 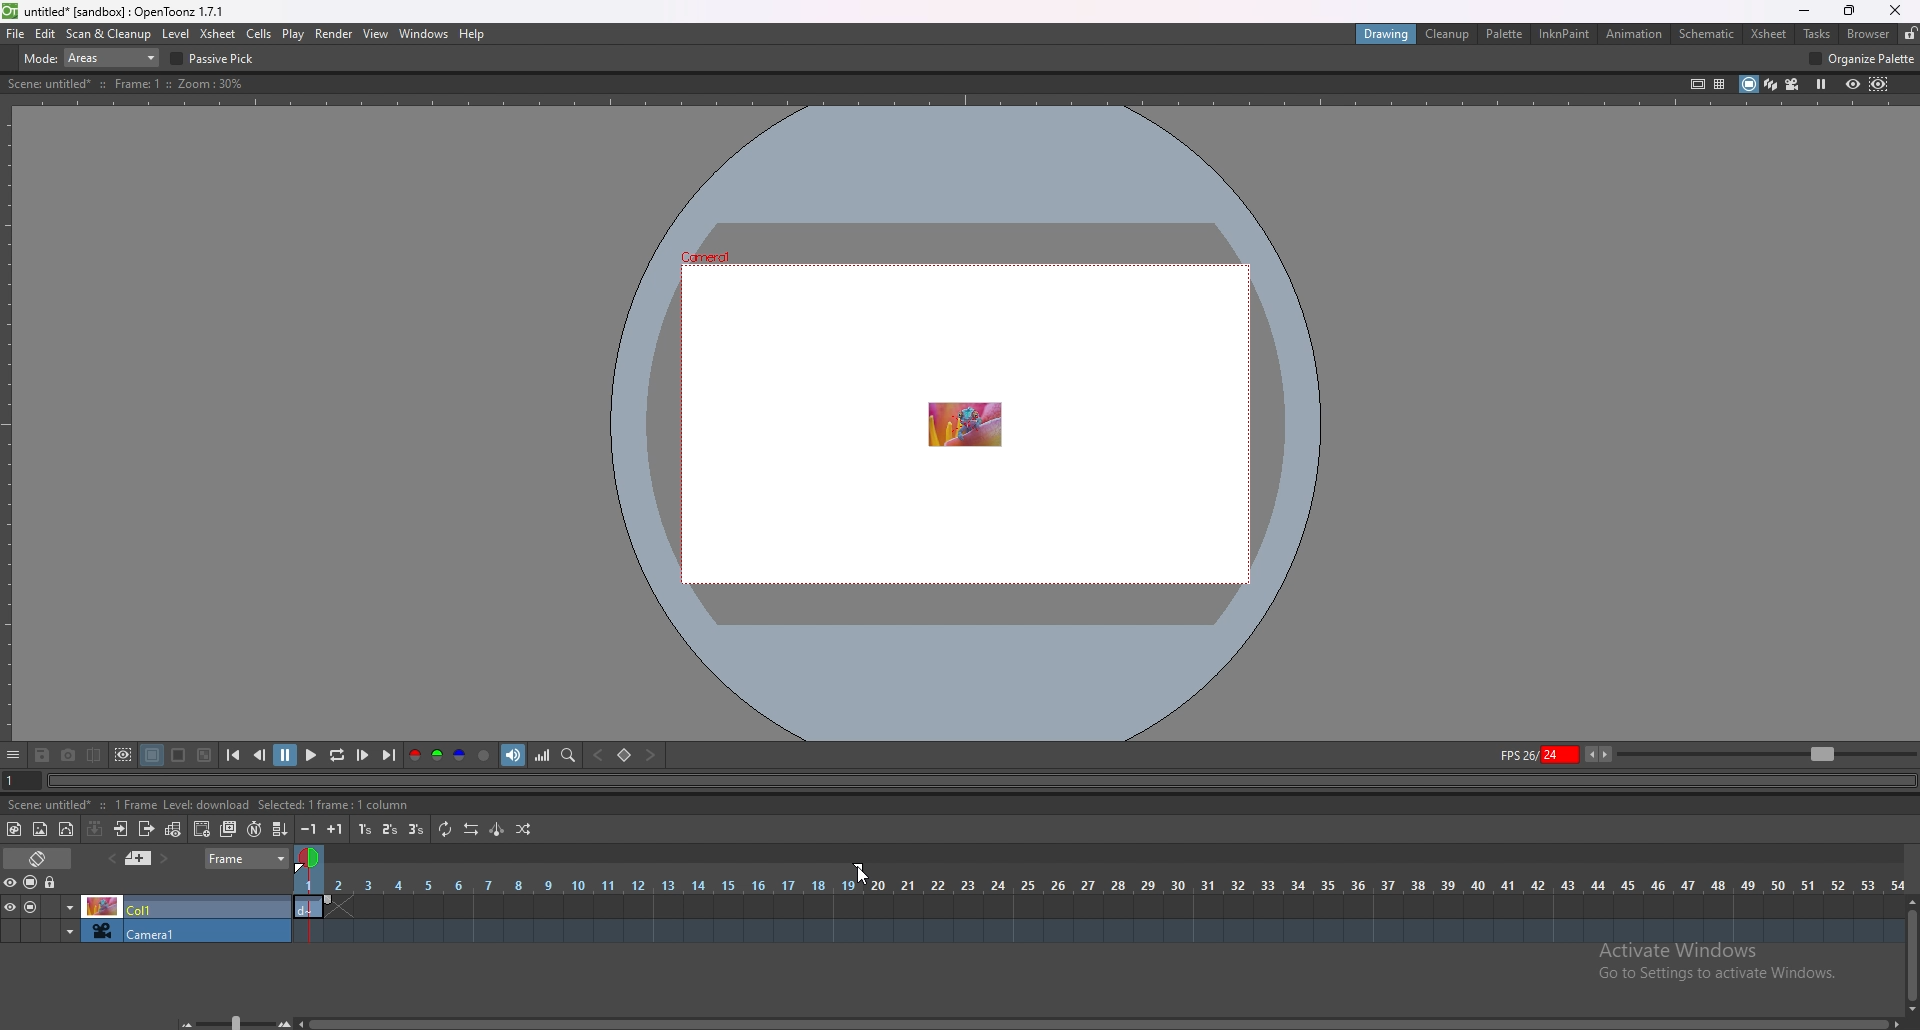 I want to click on seek, so click(x=978, y=782).